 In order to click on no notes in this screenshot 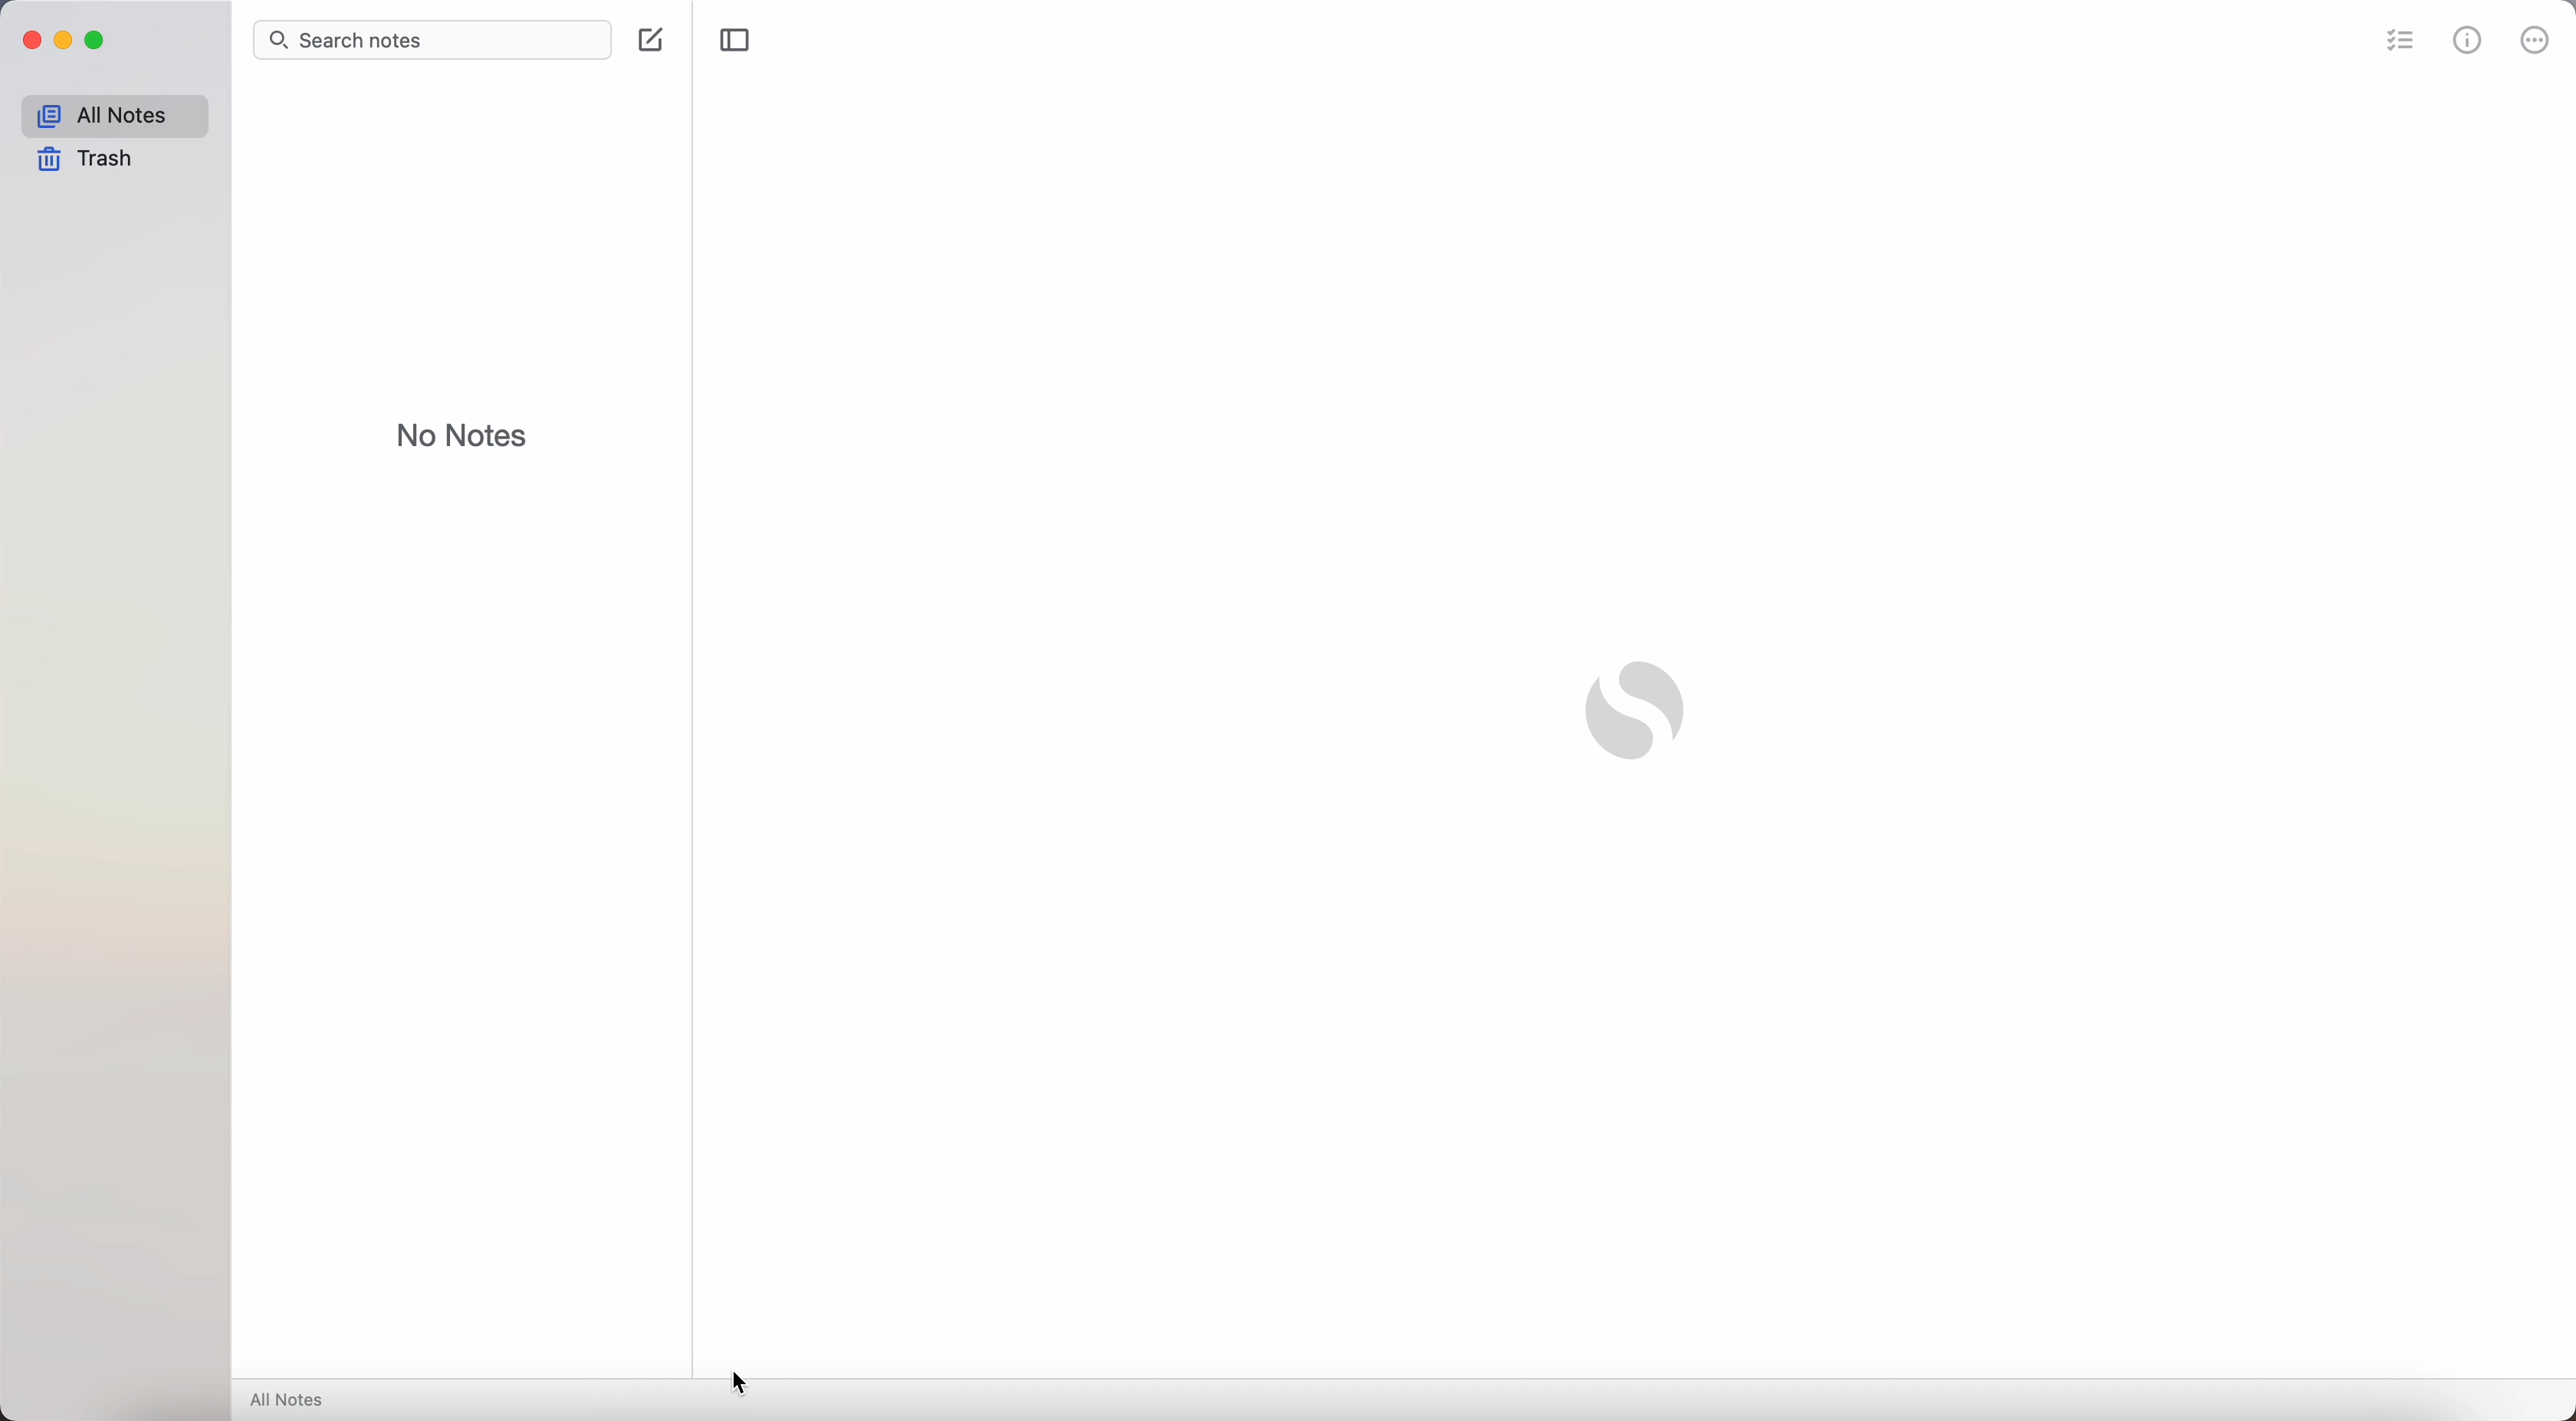, I will do `click(464, 432)`.